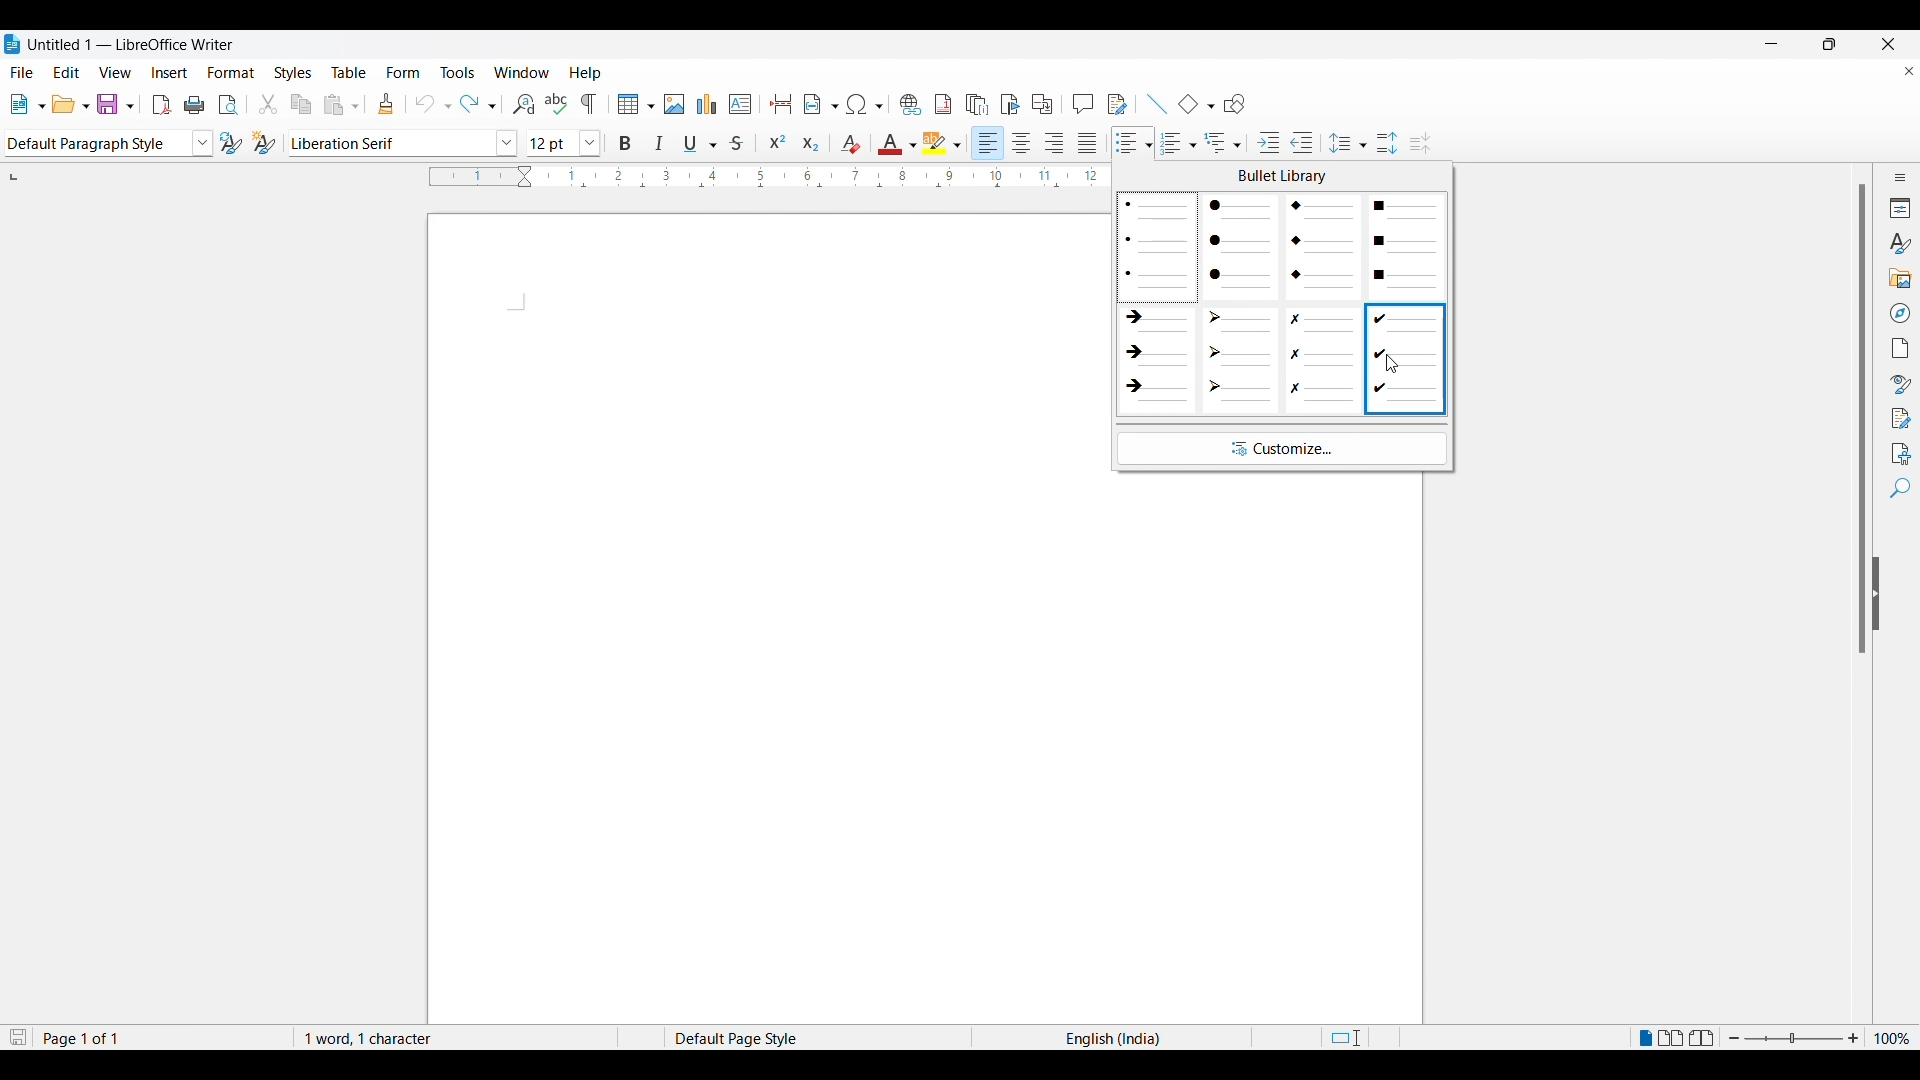  I want to click on clear direct formatting, so click(849, 142).